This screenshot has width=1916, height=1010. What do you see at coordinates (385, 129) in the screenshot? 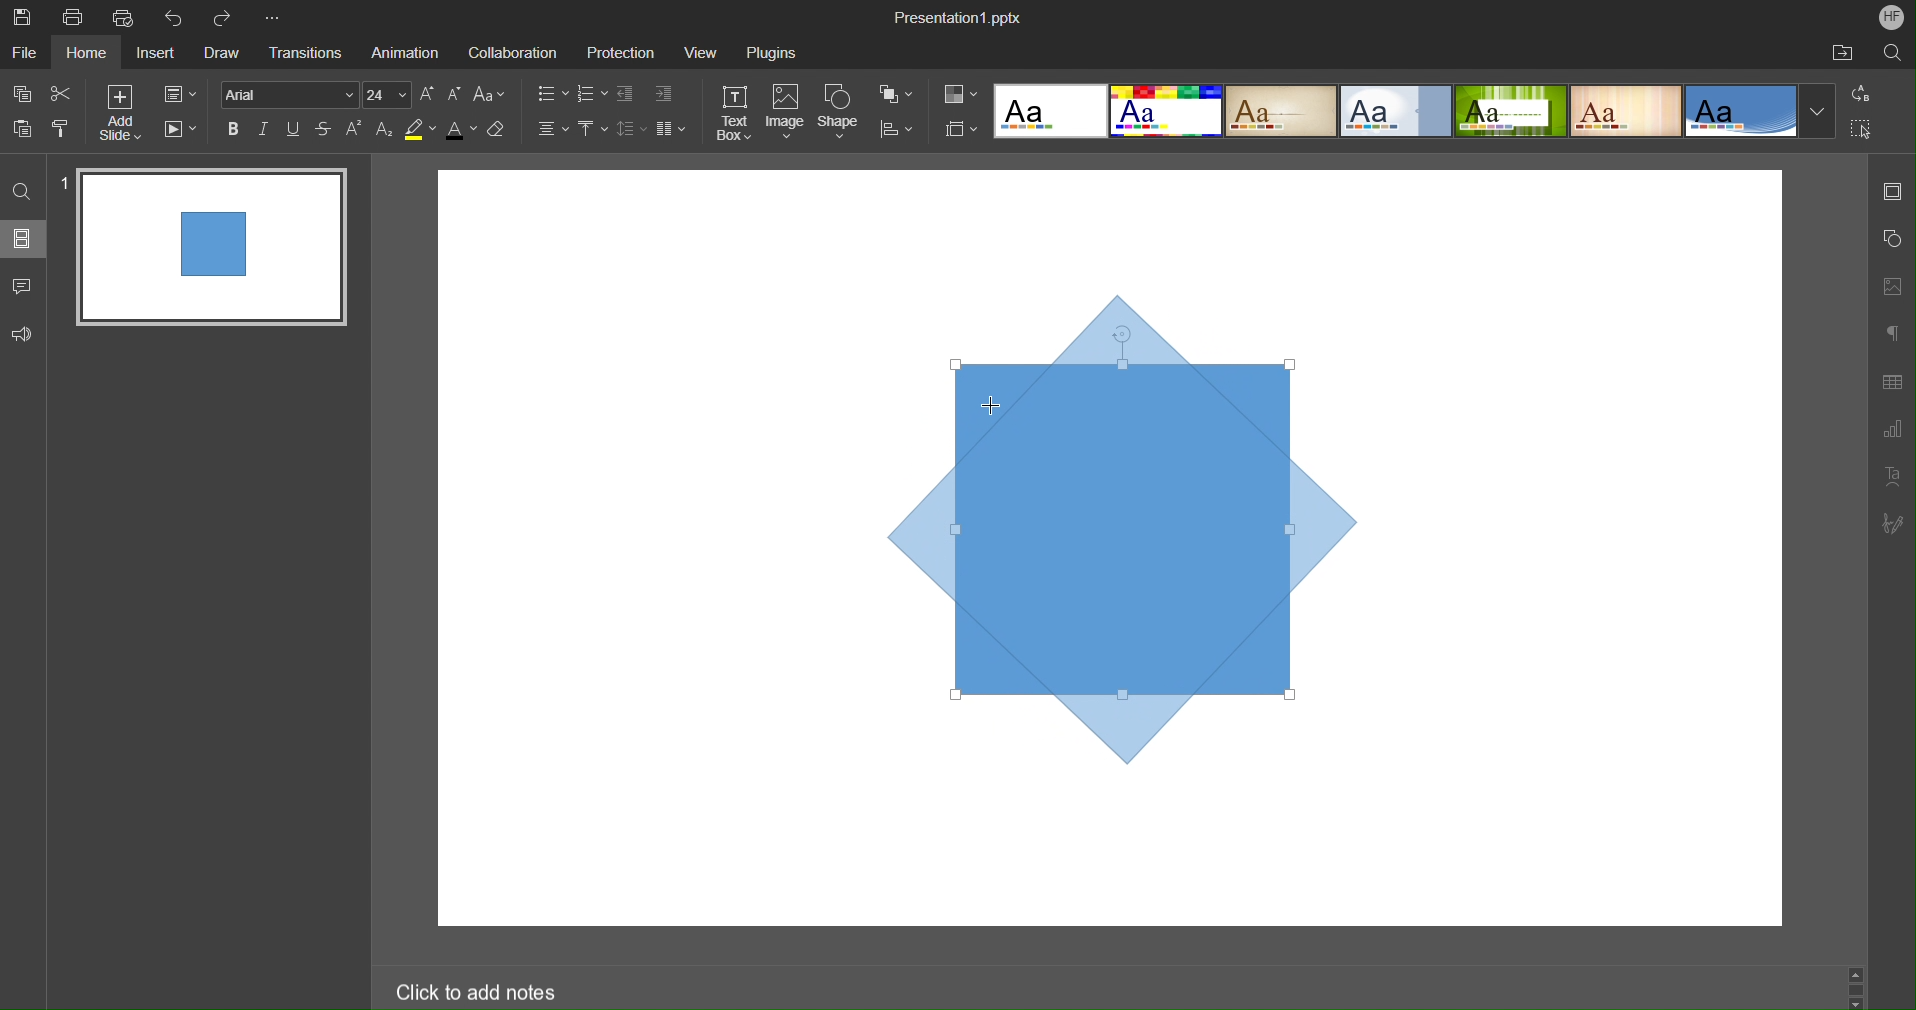
I see `Subscript` at bounding box center [385, 129].